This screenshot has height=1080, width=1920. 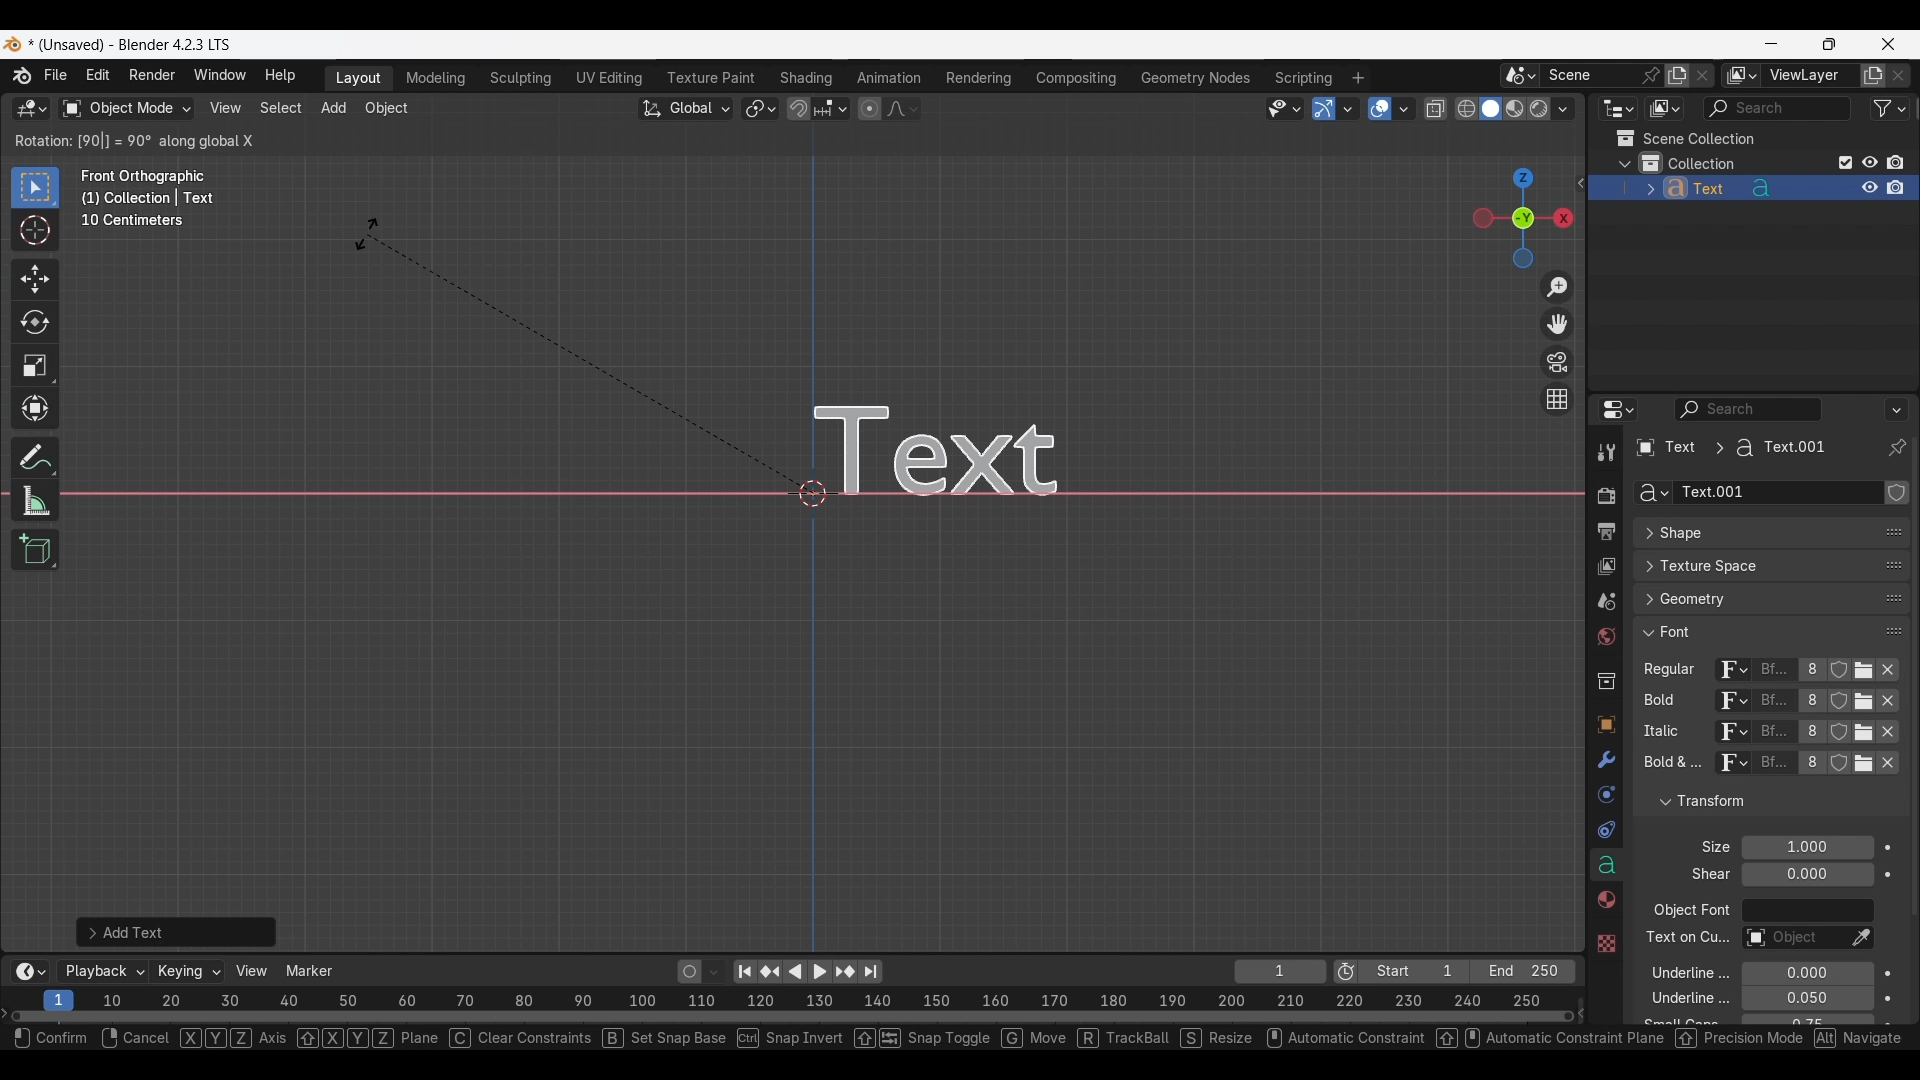 What do you see at coordinates (1677, 76) in the screenshot?
I see `Add new scene` at bounding box center [1677, 76].